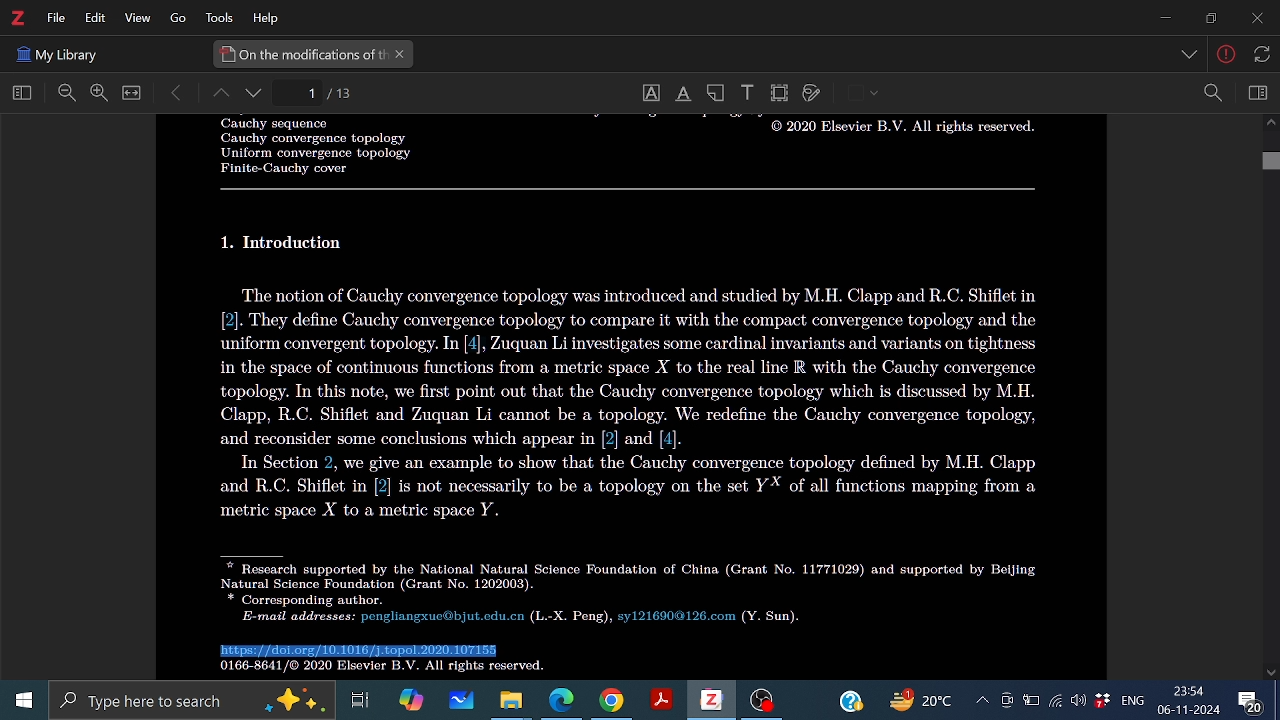 The height and width of the screenshot is (720, 1280). What do you see at coordinates (610, 701) in the screenshot?
I see `Google chorme` at bounding box center [610, 701].